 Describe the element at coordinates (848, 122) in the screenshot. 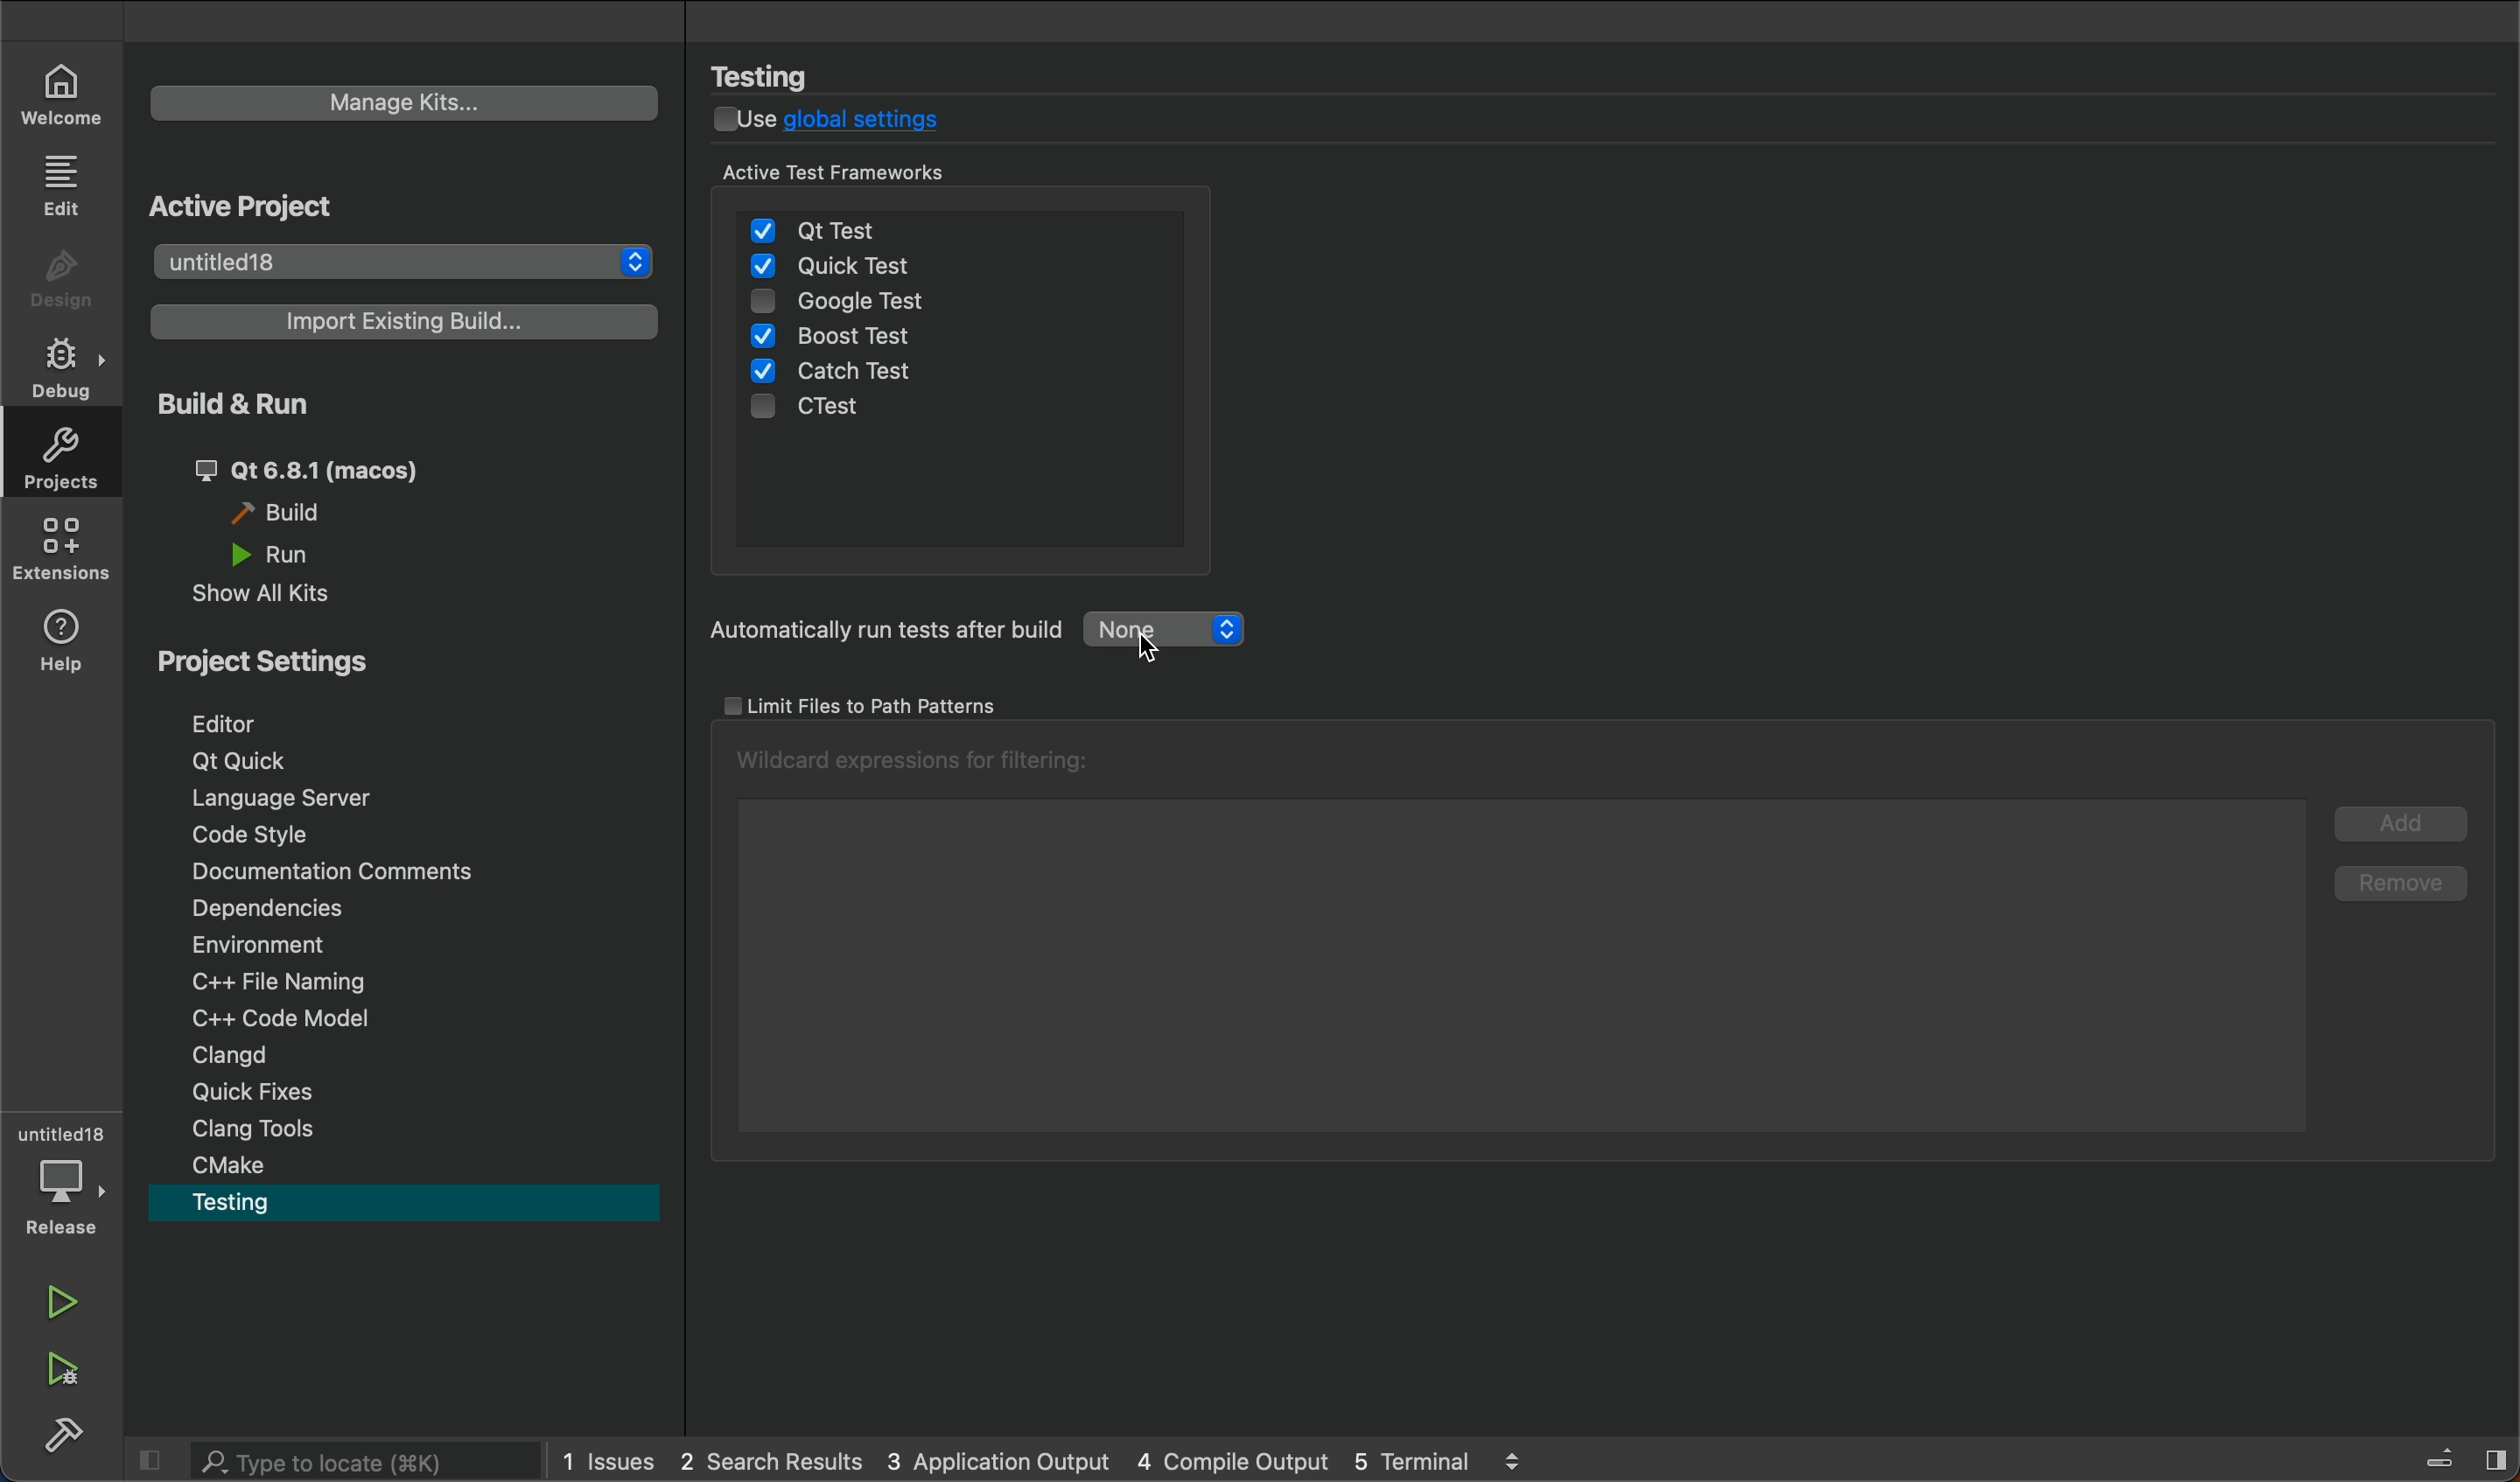

I see `use global setting ` at that location.